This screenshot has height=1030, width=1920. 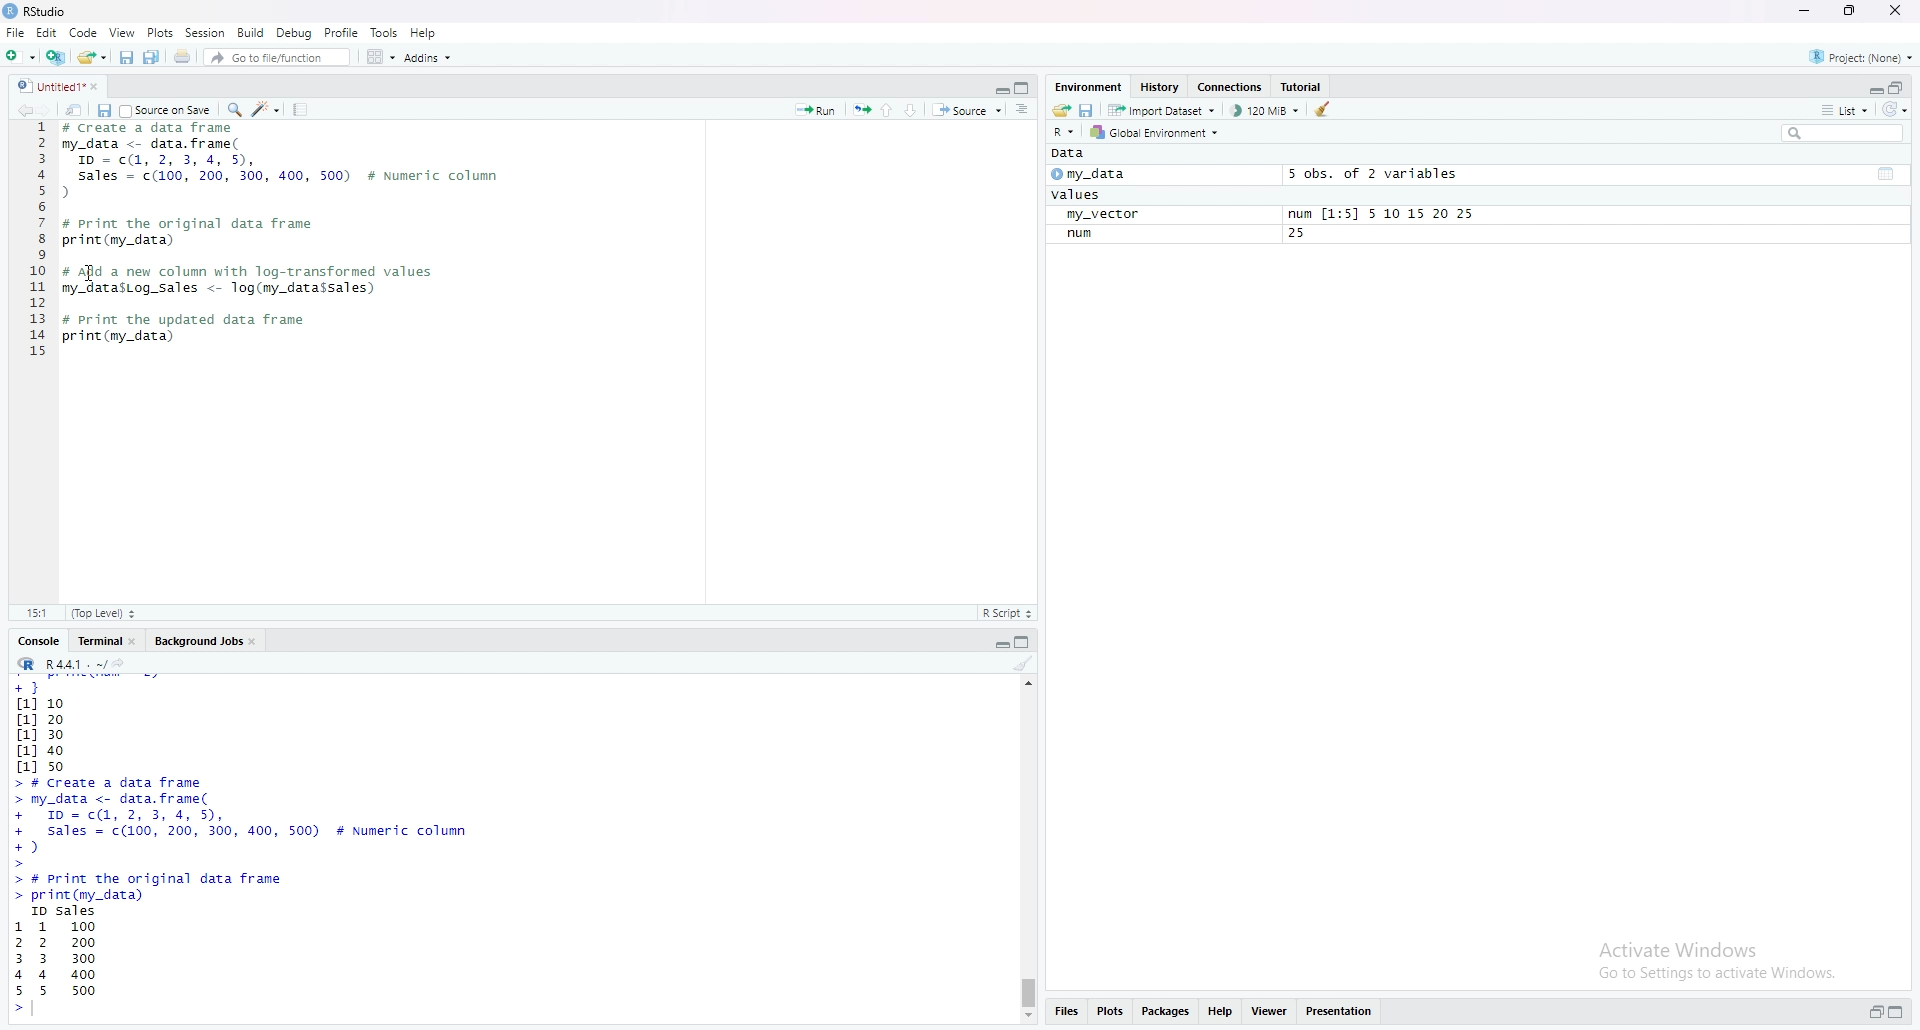 What do you see at coordinates (429, 31) in the screenshot?
I see `Help` at bounding box center [429, 31].